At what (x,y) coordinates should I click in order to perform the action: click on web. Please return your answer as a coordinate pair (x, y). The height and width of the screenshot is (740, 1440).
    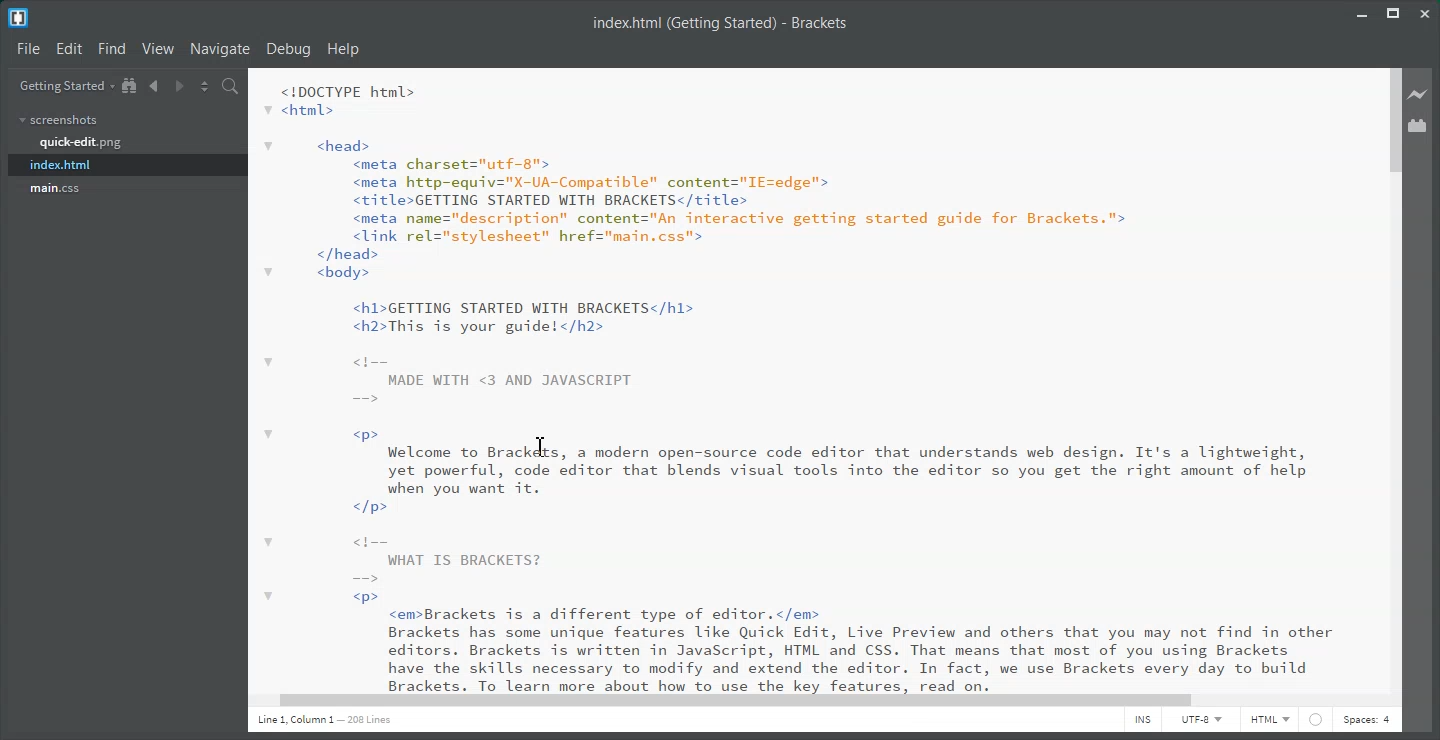
    Looking at the image, I should click on (1315, 723).